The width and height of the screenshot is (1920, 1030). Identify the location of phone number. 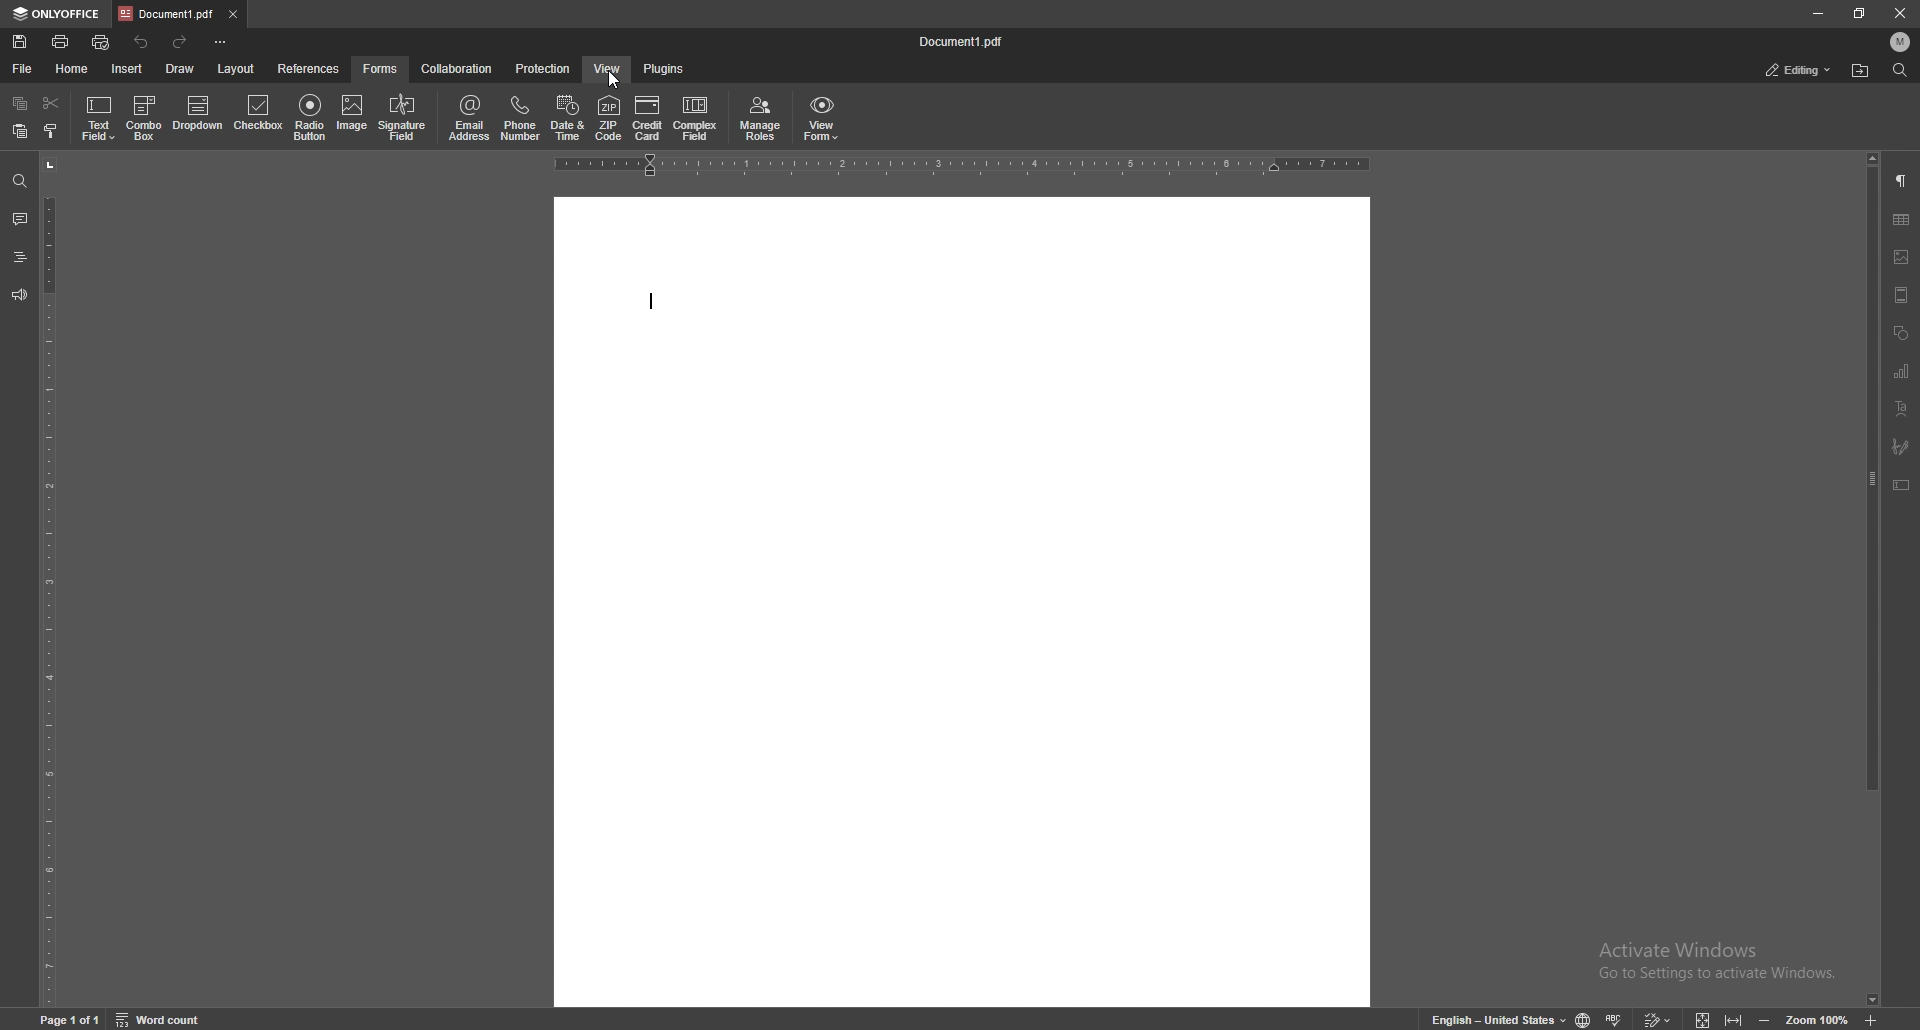
(520, 117).